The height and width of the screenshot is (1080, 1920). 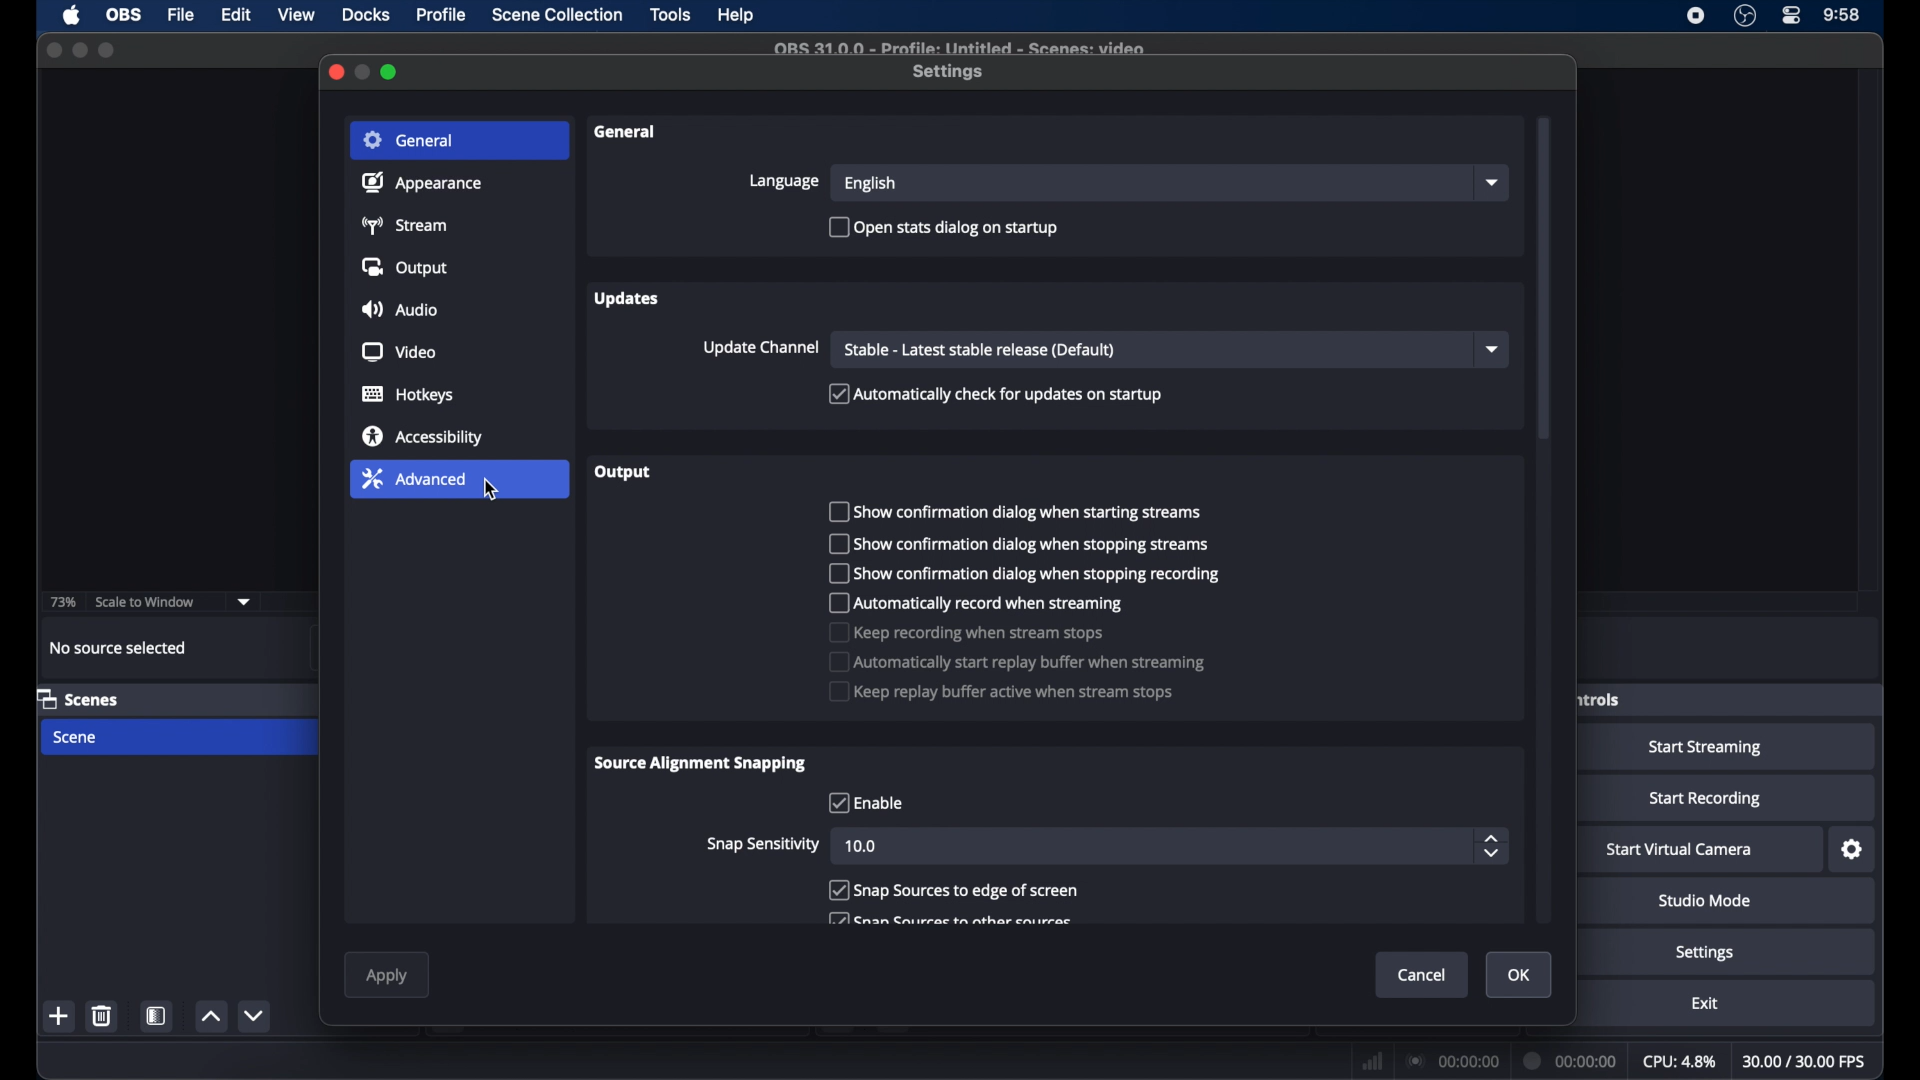 What do you see at coordinates (366, 15) in the screenshot?
I see `docks` at bounding box center [366, 15].